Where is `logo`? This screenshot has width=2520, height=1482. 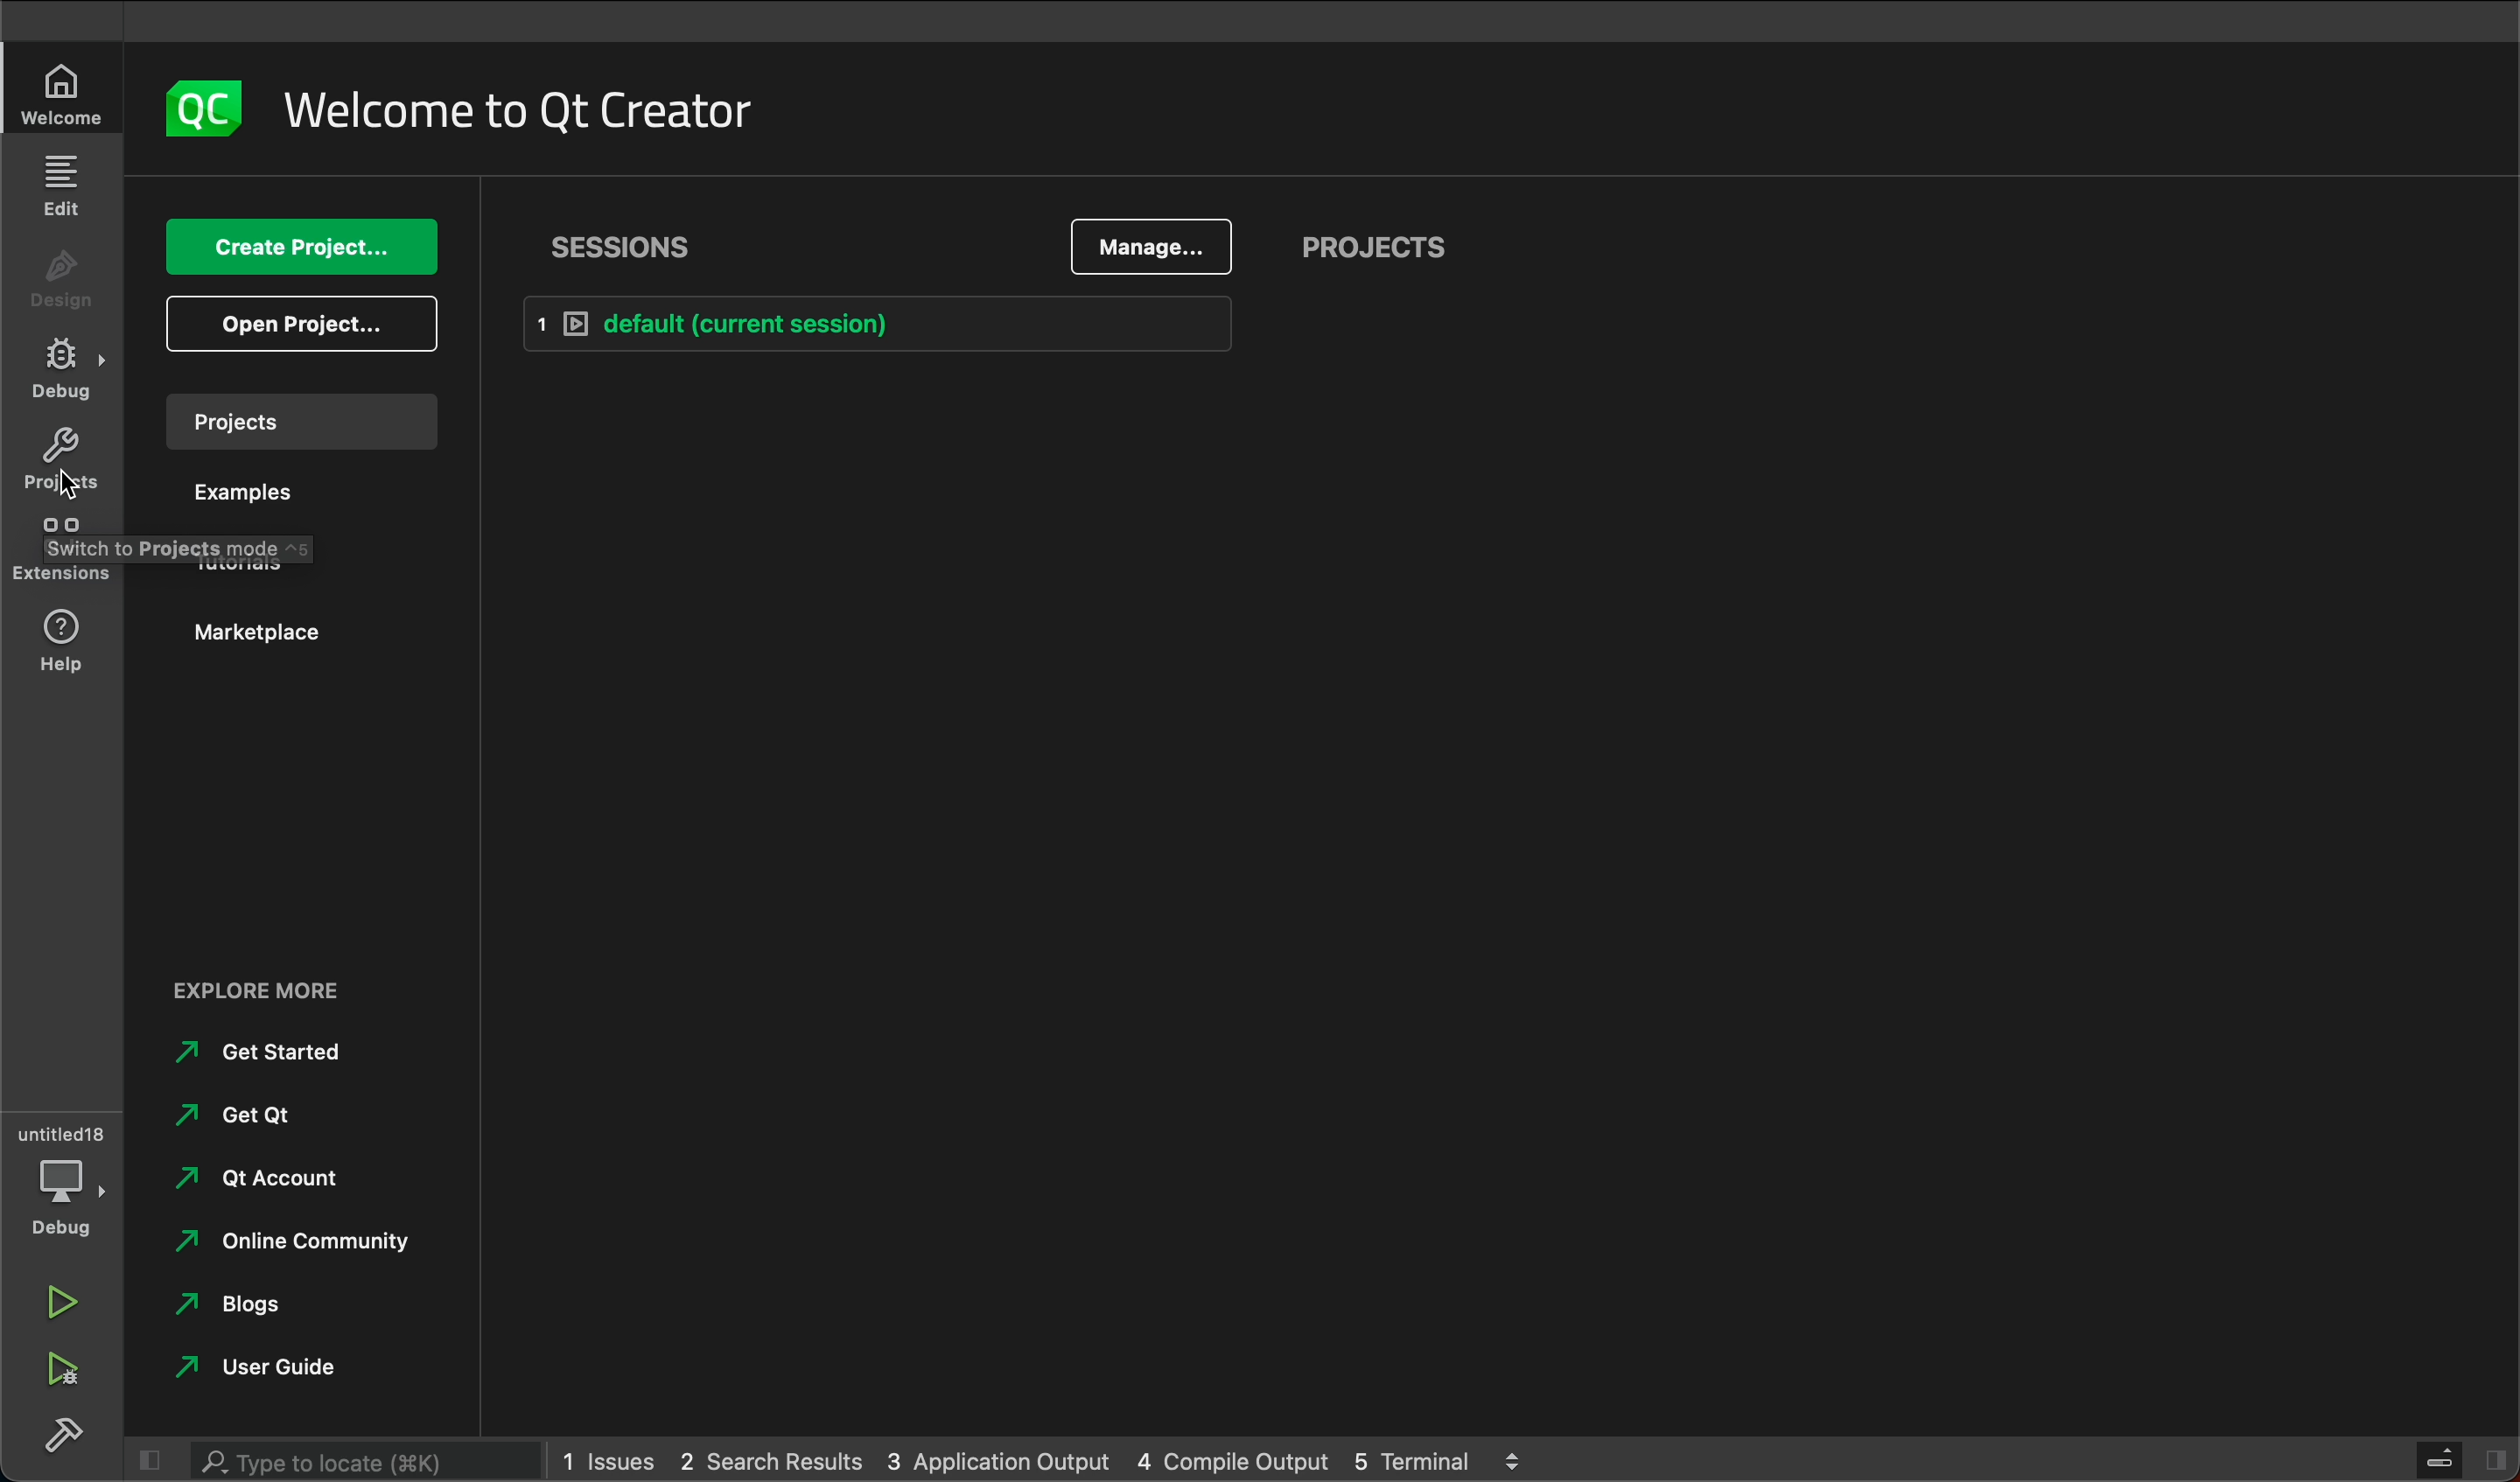 logo is located at coordinates (190, 102).